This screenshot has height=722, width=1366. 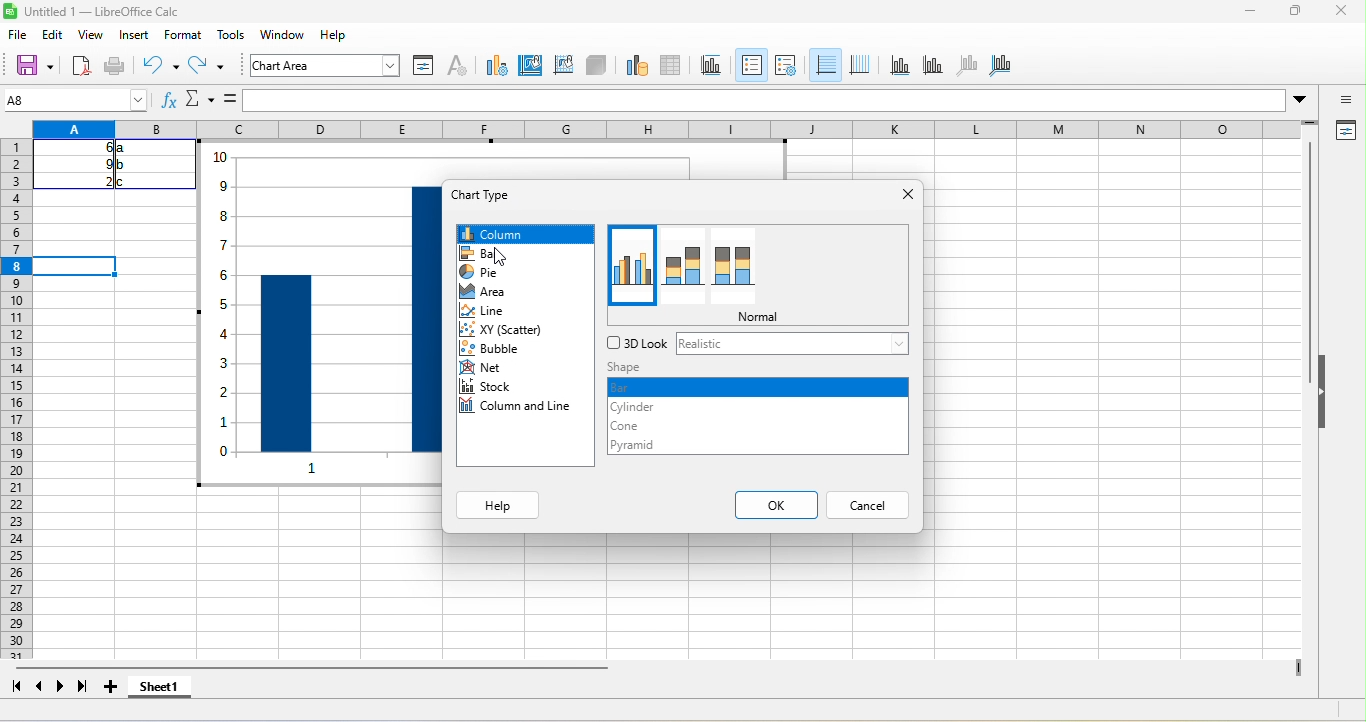 I want to click on column headings, so click(x=678, y=129).